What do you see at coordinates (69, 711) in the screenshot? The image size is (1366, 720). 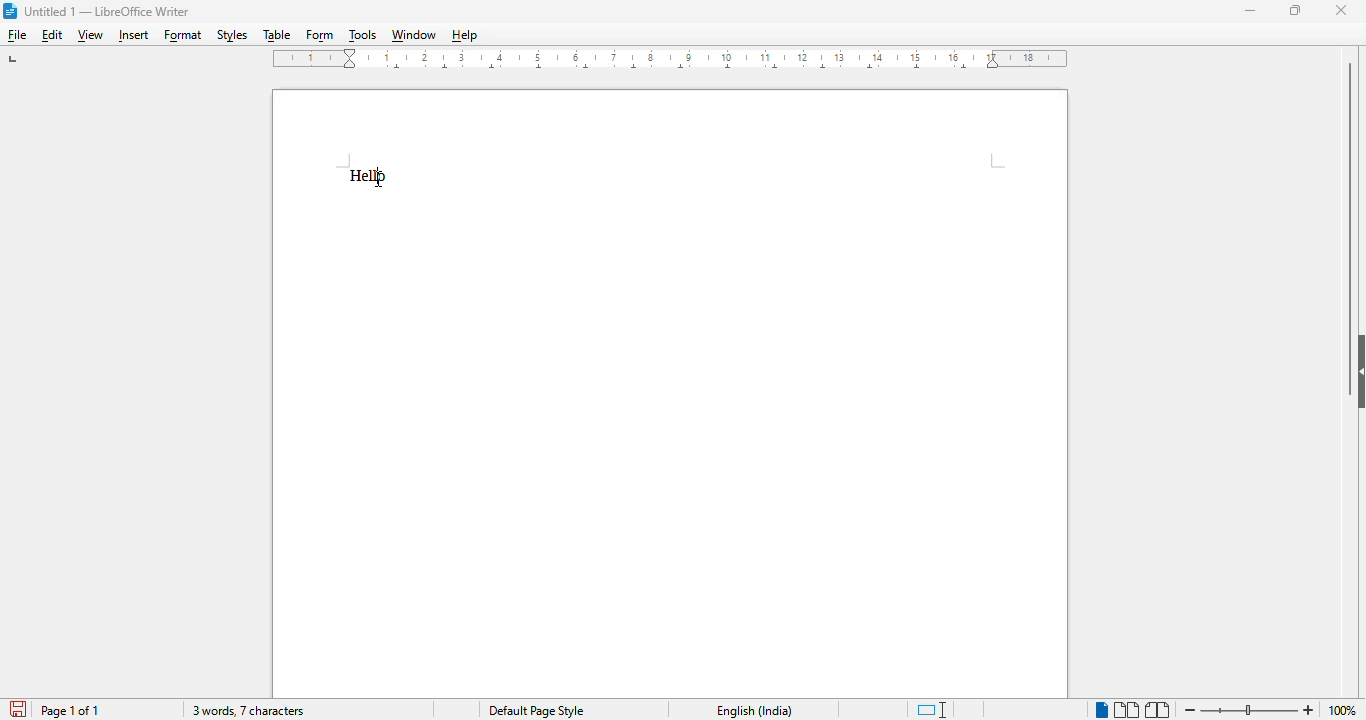 I see `page 1 of 1` at bounding box center [69, 711].